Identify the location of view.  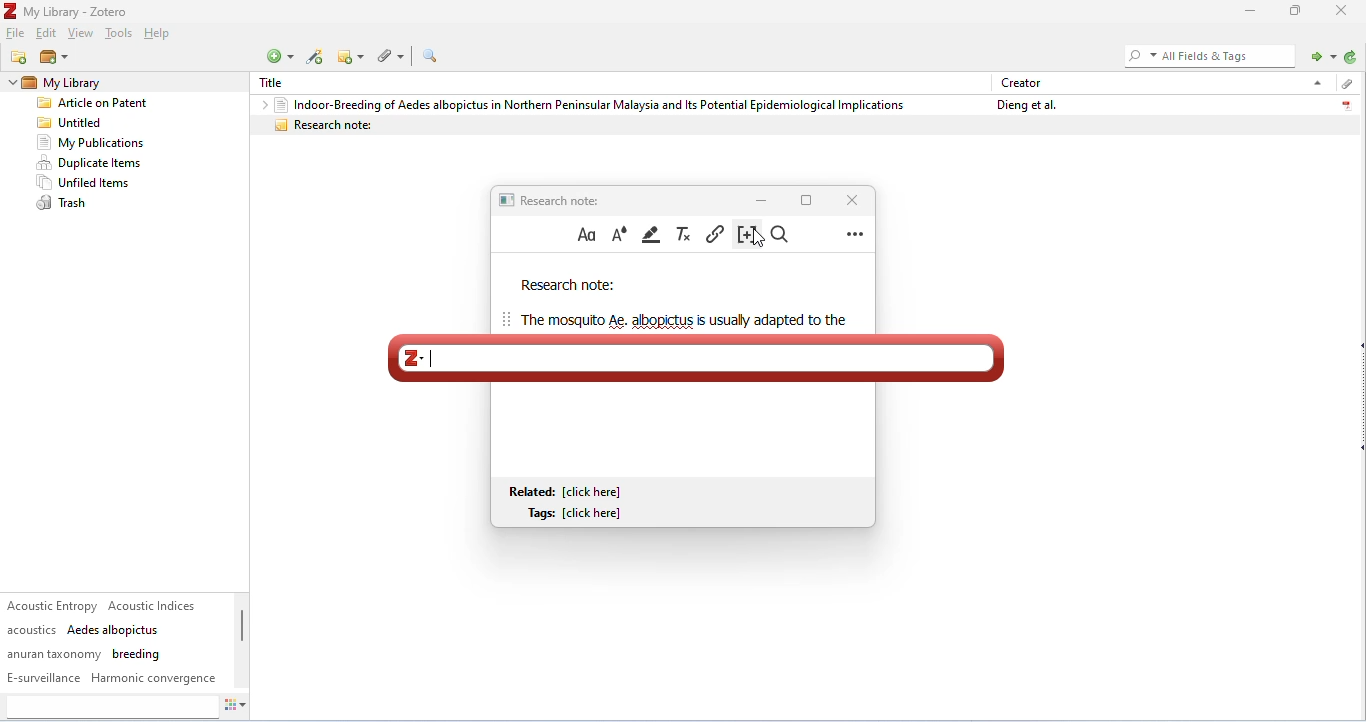
(81, 34).